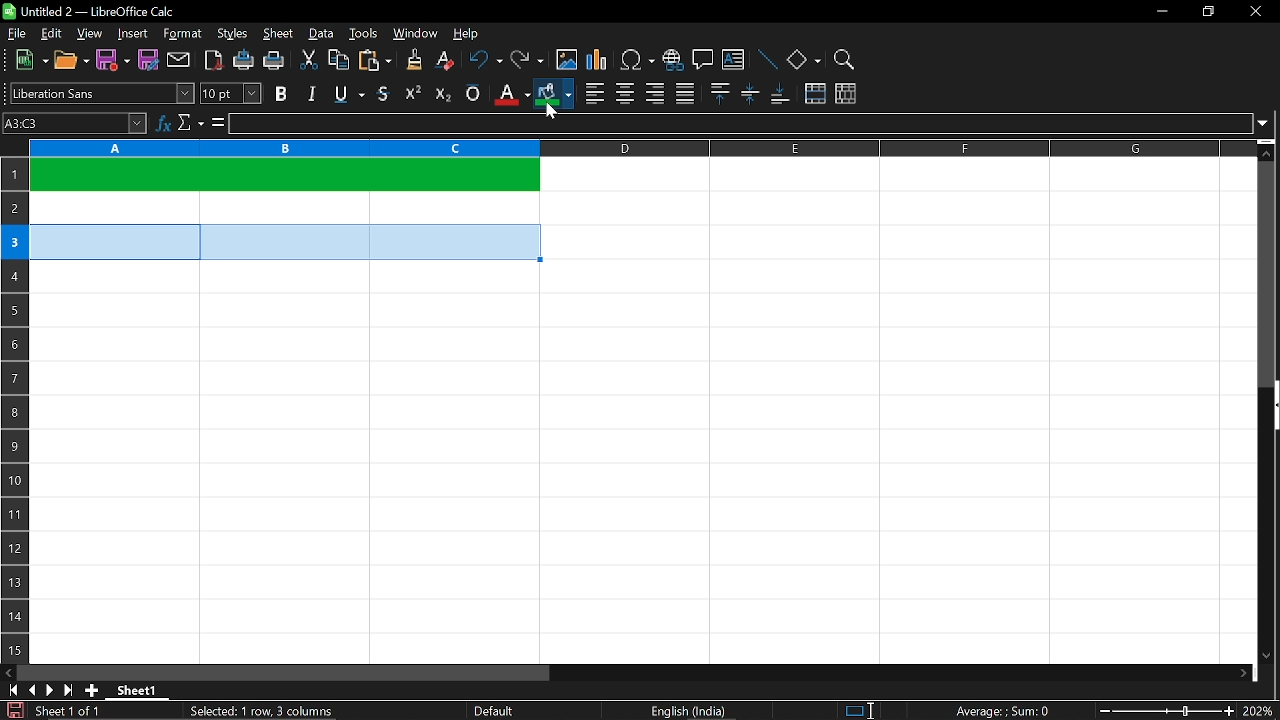 The image size is (1280, 720). I want to click on Untitled 2 - LibreOffice Calc, so click(90, 11).